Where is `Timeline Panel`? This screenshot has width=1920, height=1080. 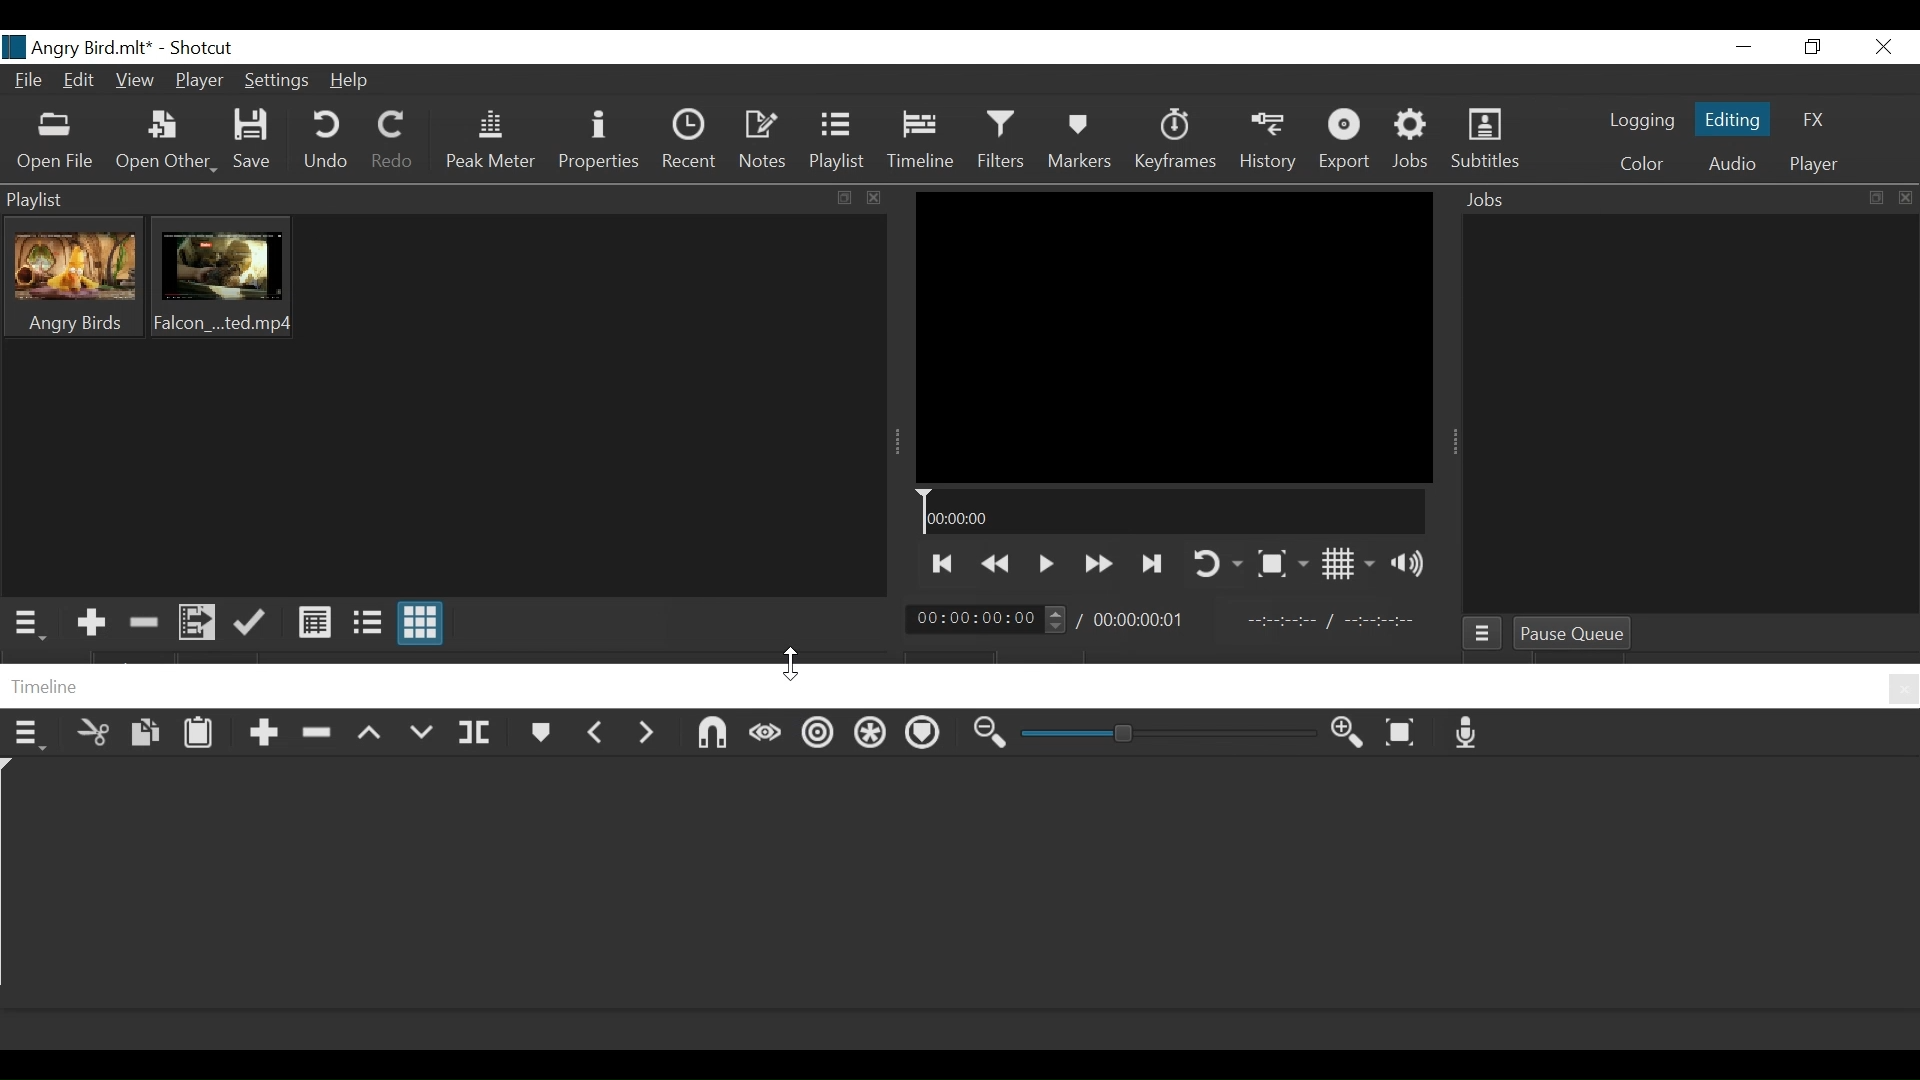
Timeline Panel is located at coordinates (962, 687).